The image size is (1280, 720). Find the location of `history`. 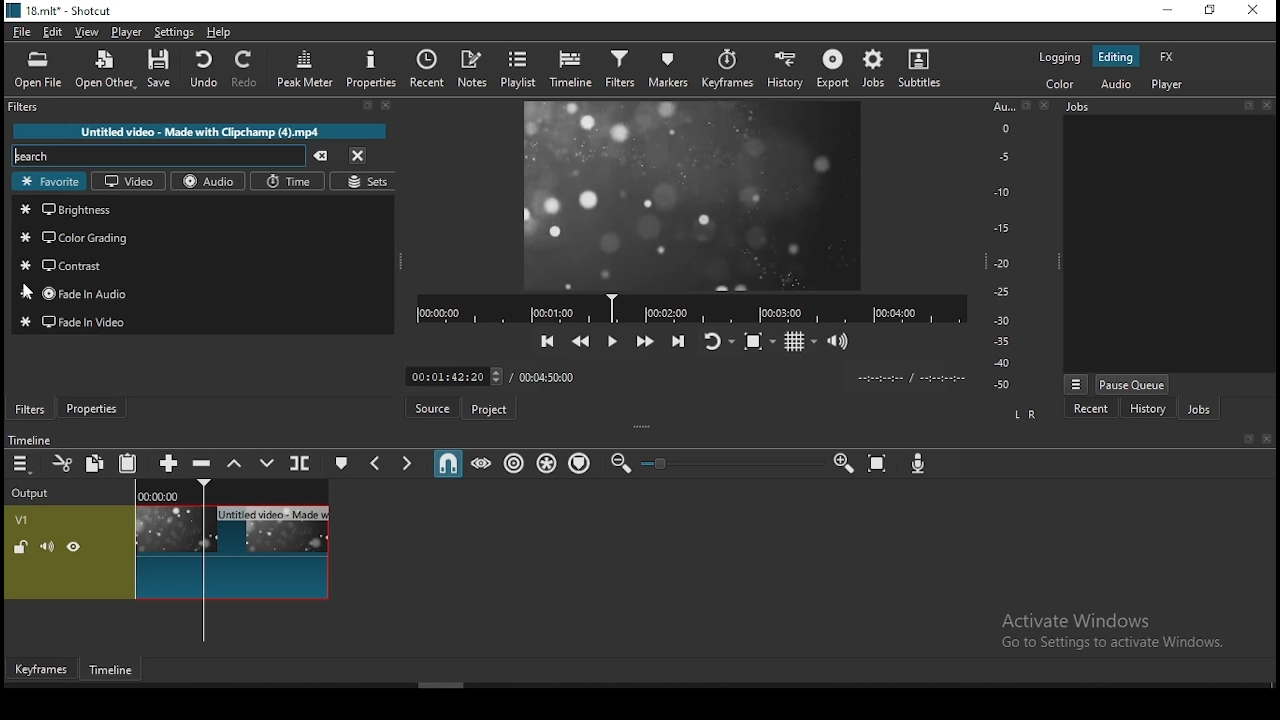

history is located at coordinates (1147, 408).